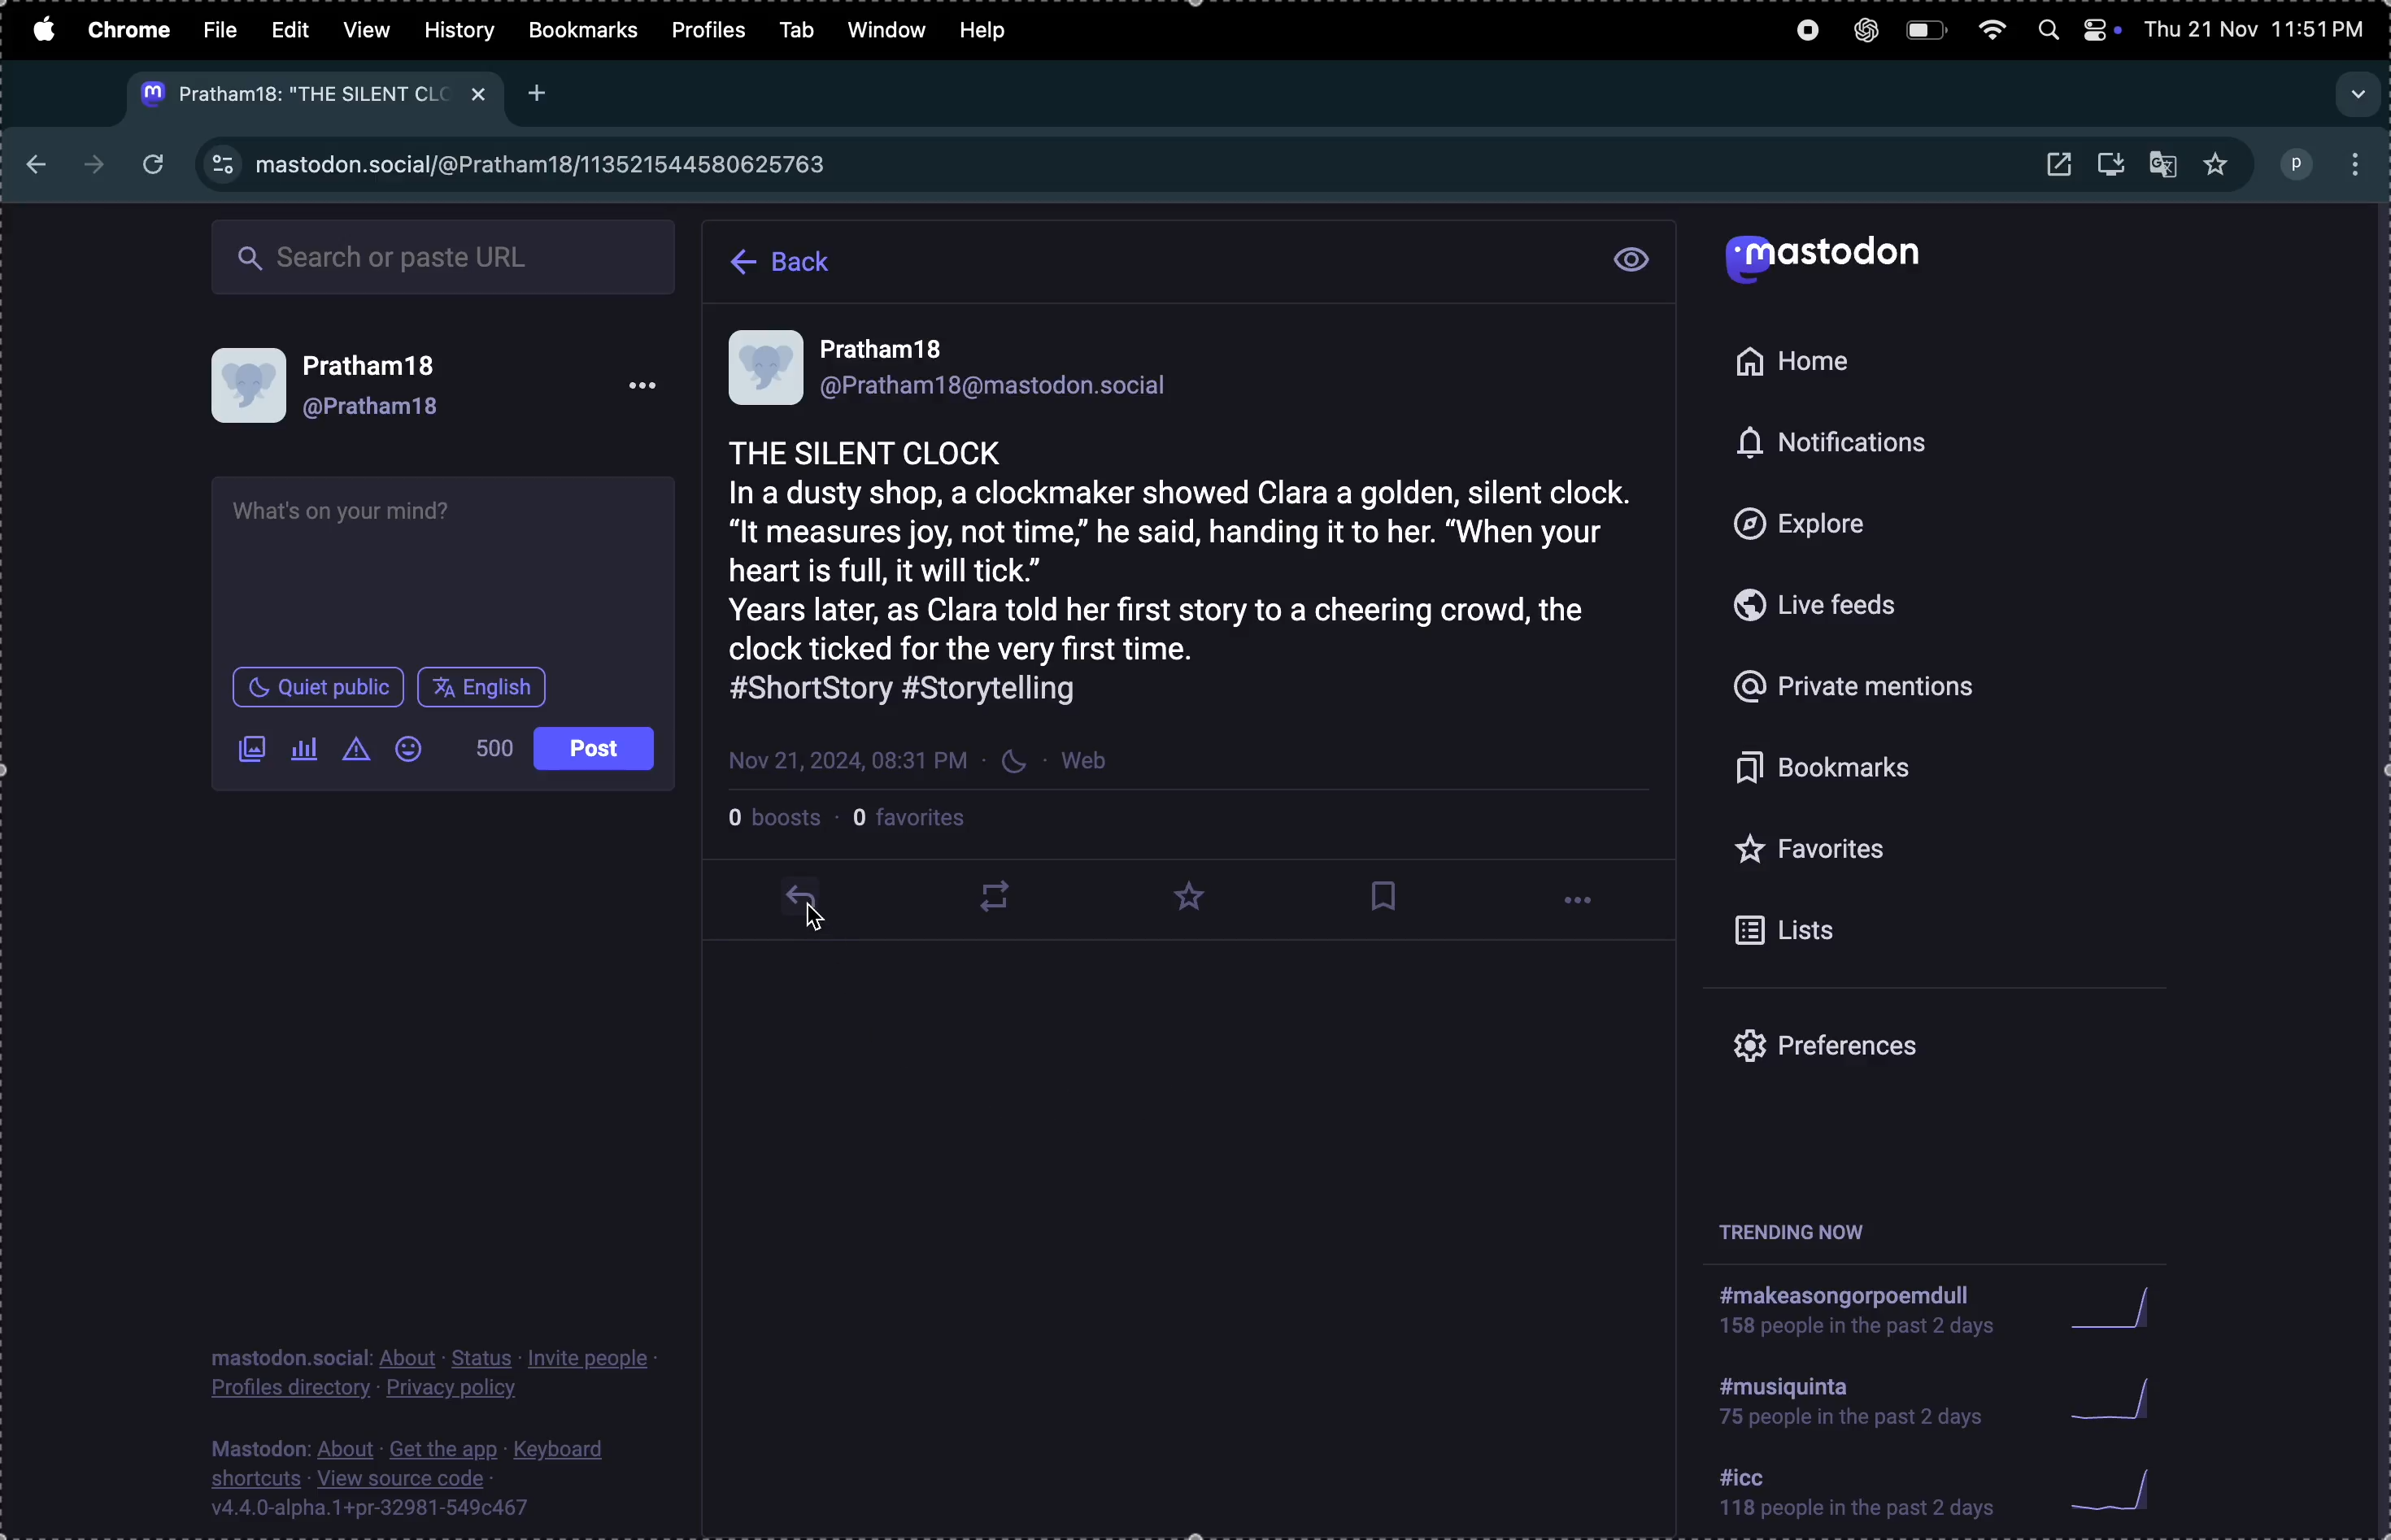 The height and width of the screenshot is (1540, 2391). I want to click on date and time, so click(2264, 27).